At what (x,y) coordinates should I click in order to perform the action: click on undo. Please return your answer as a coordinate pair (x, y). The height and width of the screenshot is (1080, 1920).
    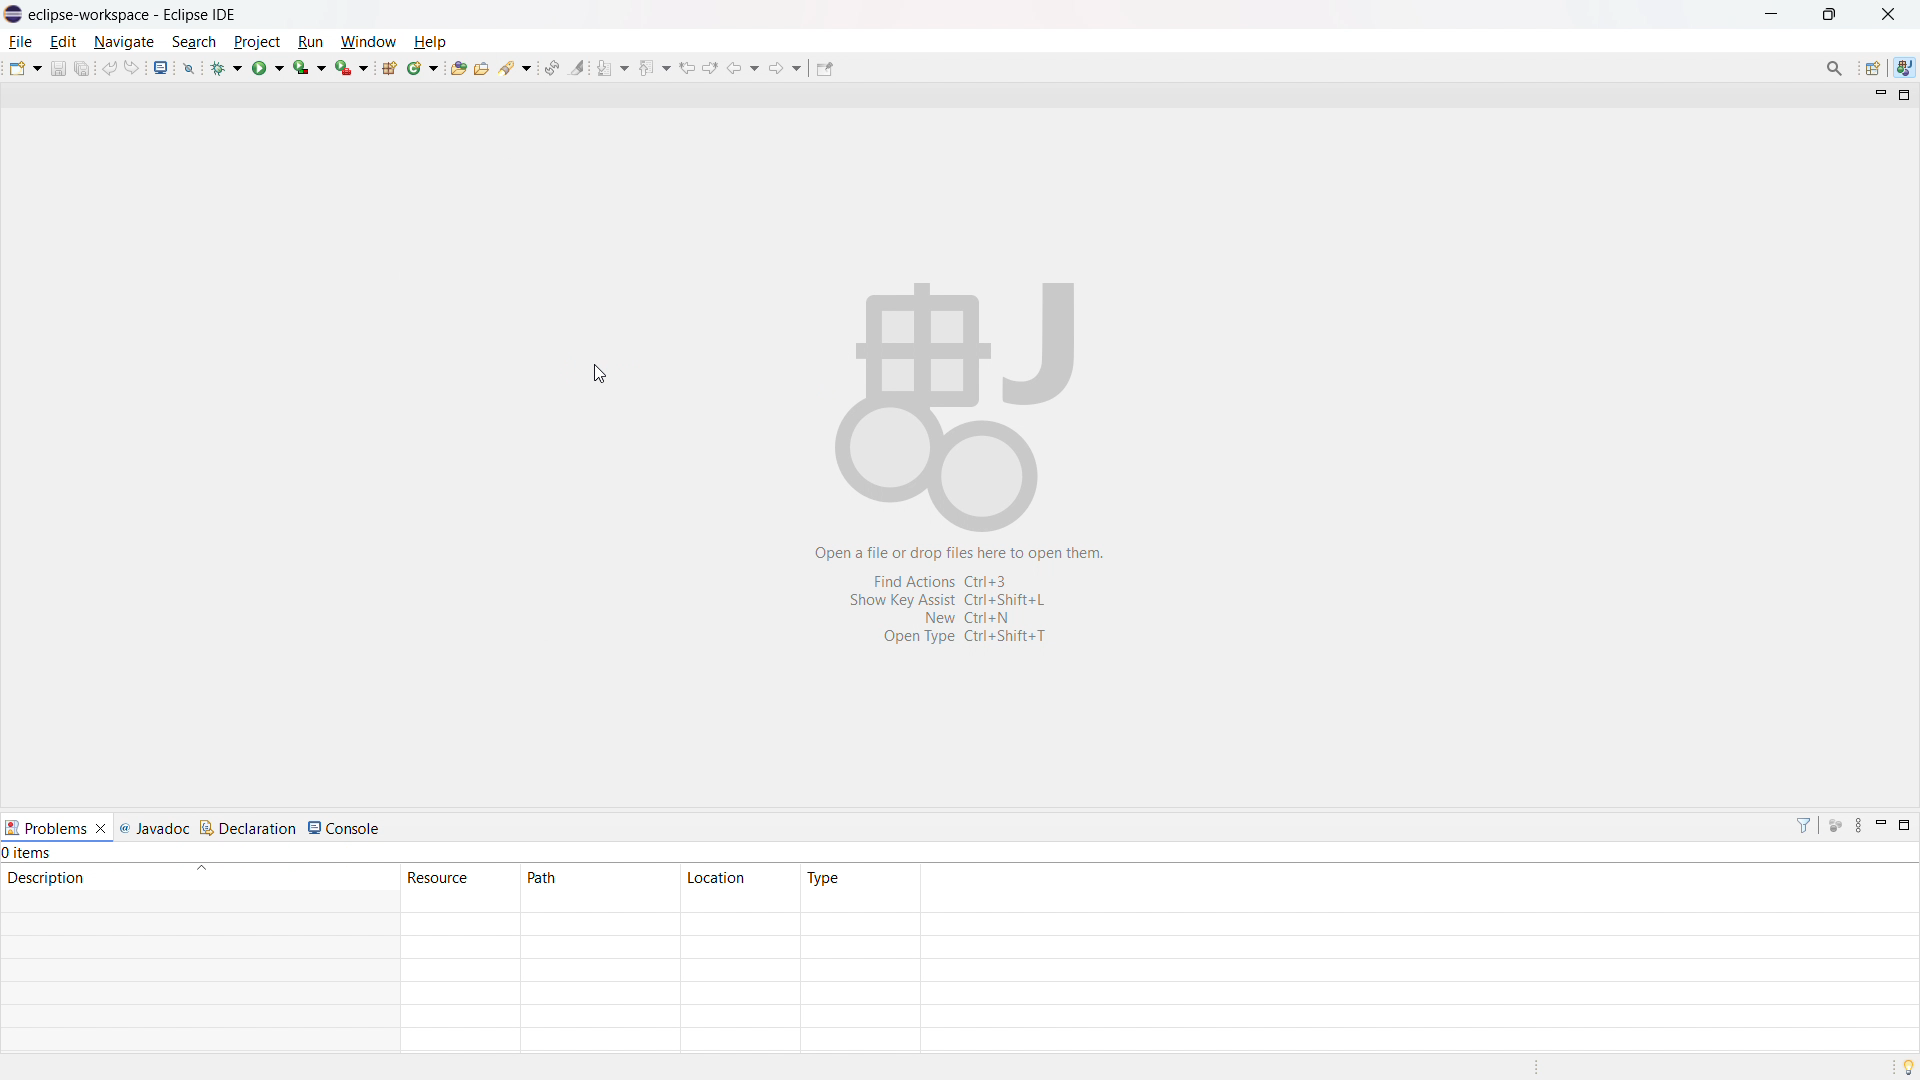
    Looking at the image, I should click on (108, 68).